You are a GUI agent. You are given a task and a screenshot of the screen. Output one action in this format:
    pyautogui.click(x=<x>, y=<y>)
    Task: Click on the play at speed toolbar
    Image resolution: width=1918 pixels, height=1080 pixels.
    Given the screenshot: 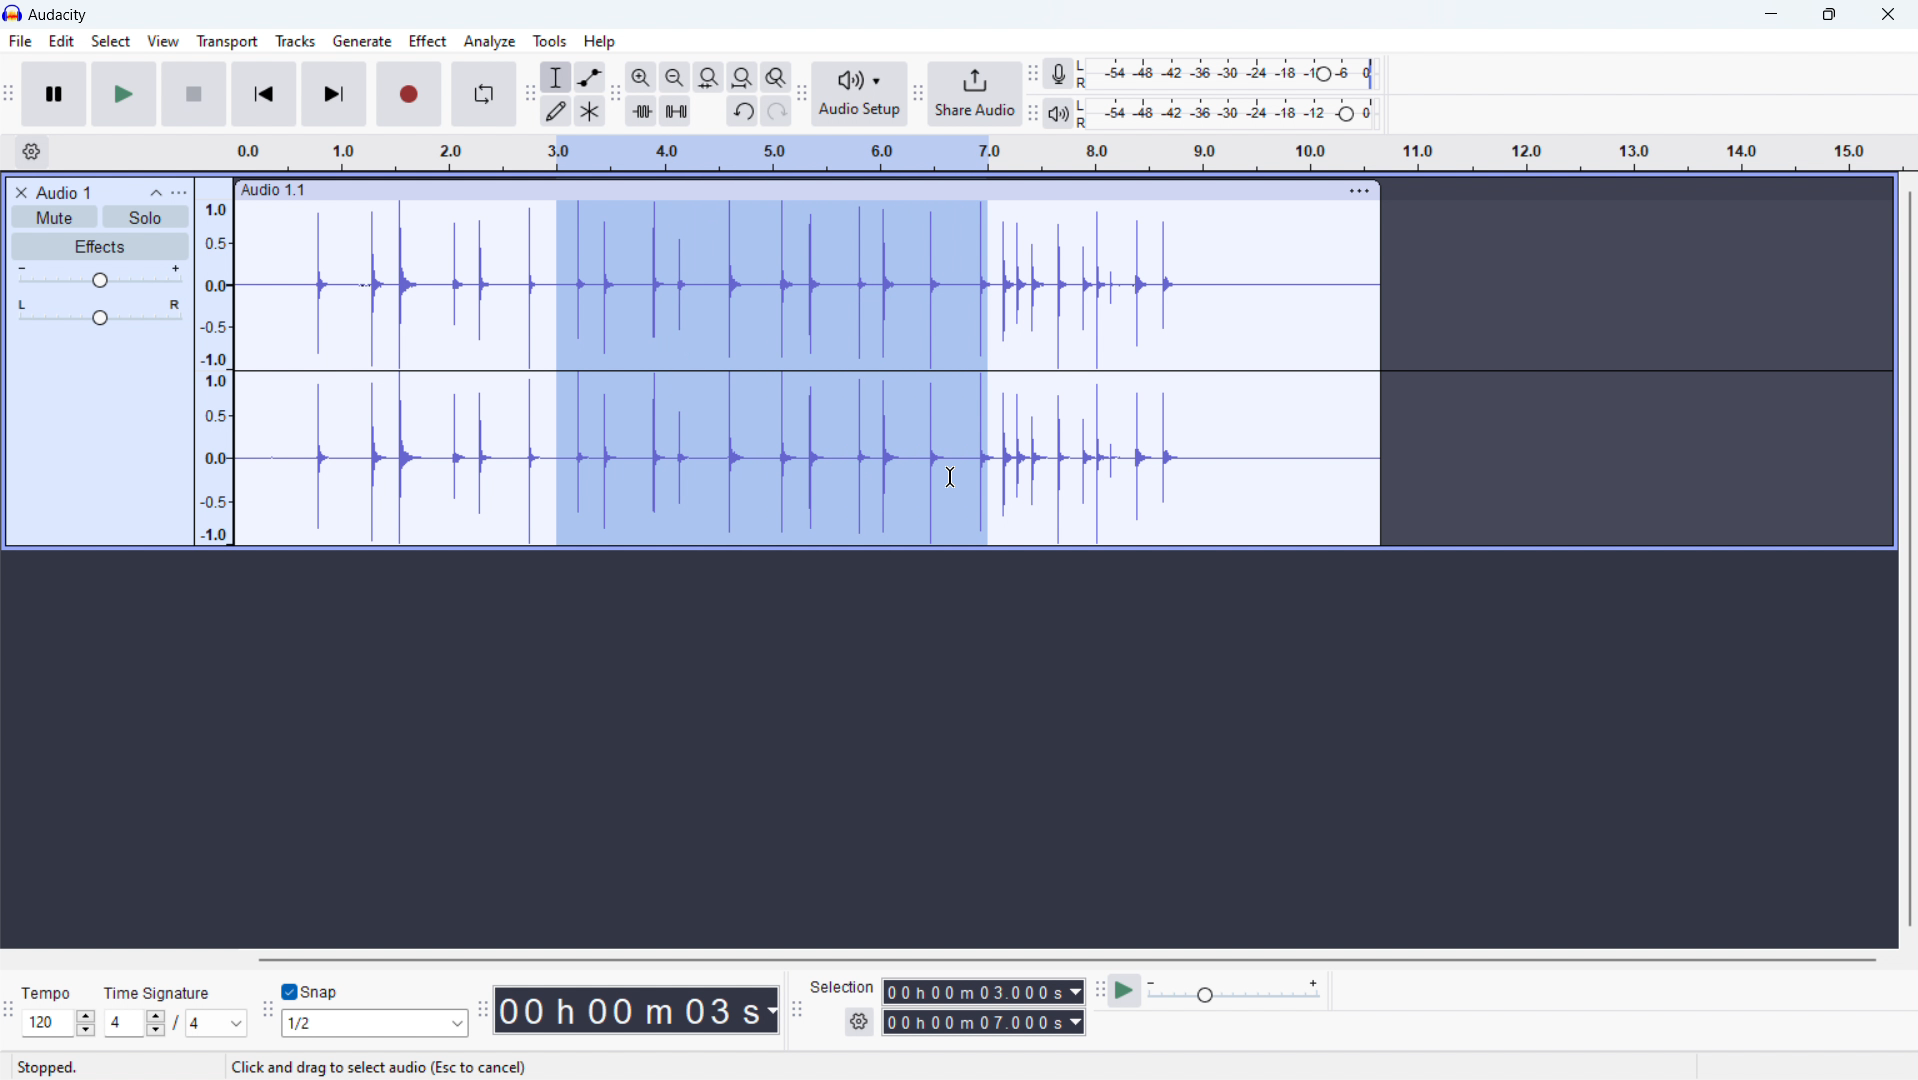 What is the action you would take?
    pyautogui.click(x=1098, y=991)
    